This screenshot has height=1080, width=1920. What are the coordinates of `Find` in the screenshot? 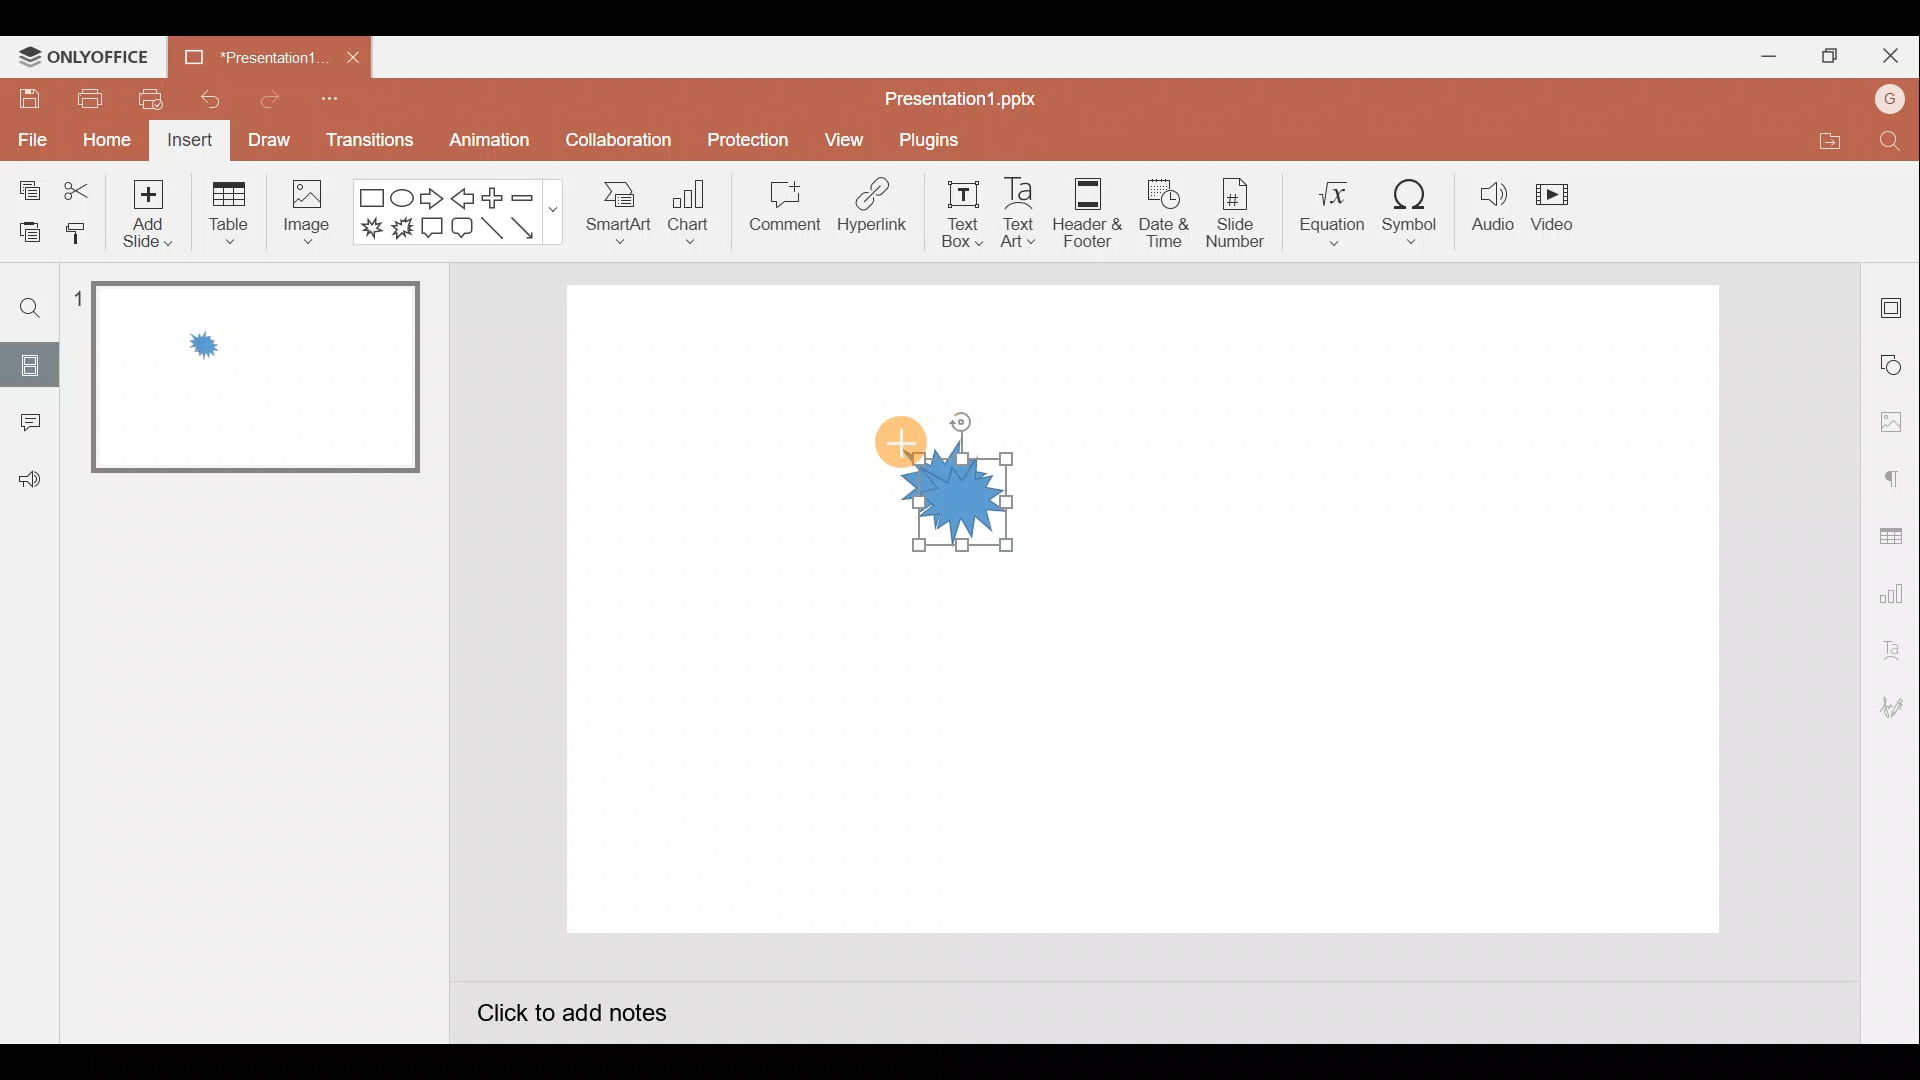 It's located at (1896, 143).